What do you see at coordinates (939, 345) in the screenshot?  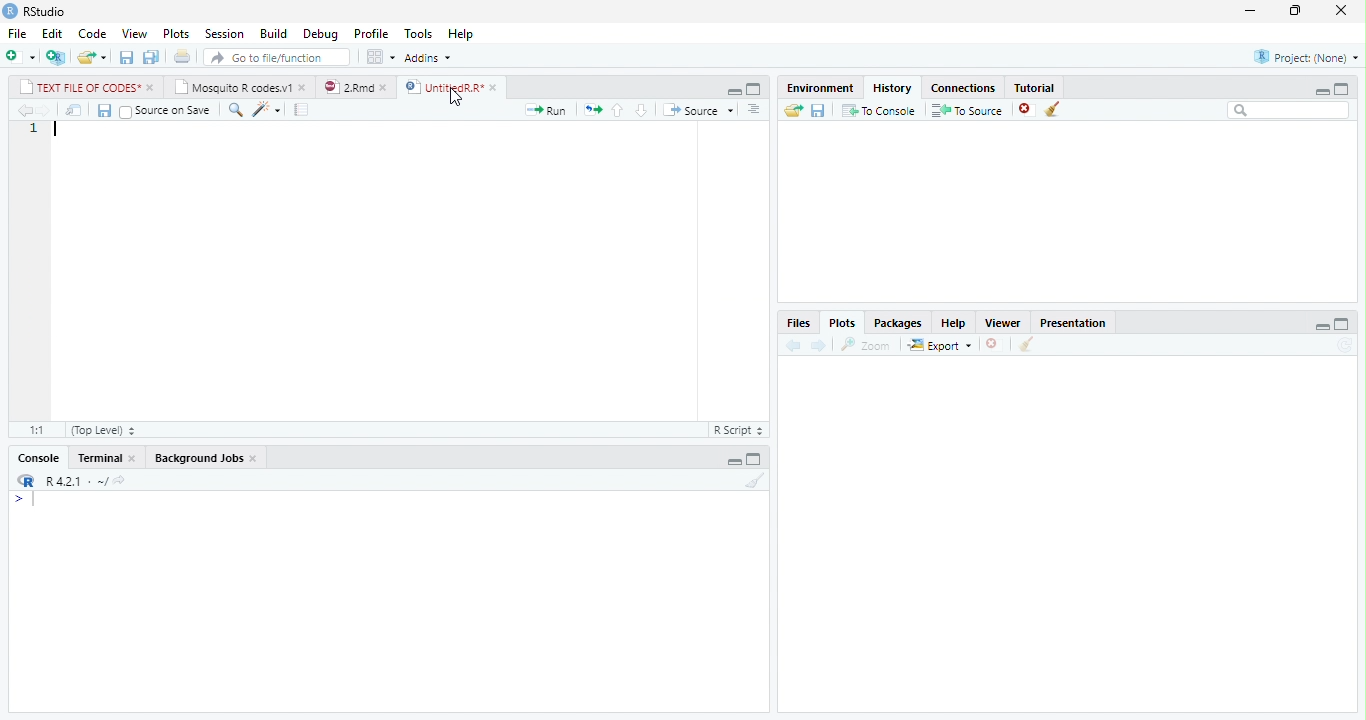 I see `Export` at bounding box center [939, 345].